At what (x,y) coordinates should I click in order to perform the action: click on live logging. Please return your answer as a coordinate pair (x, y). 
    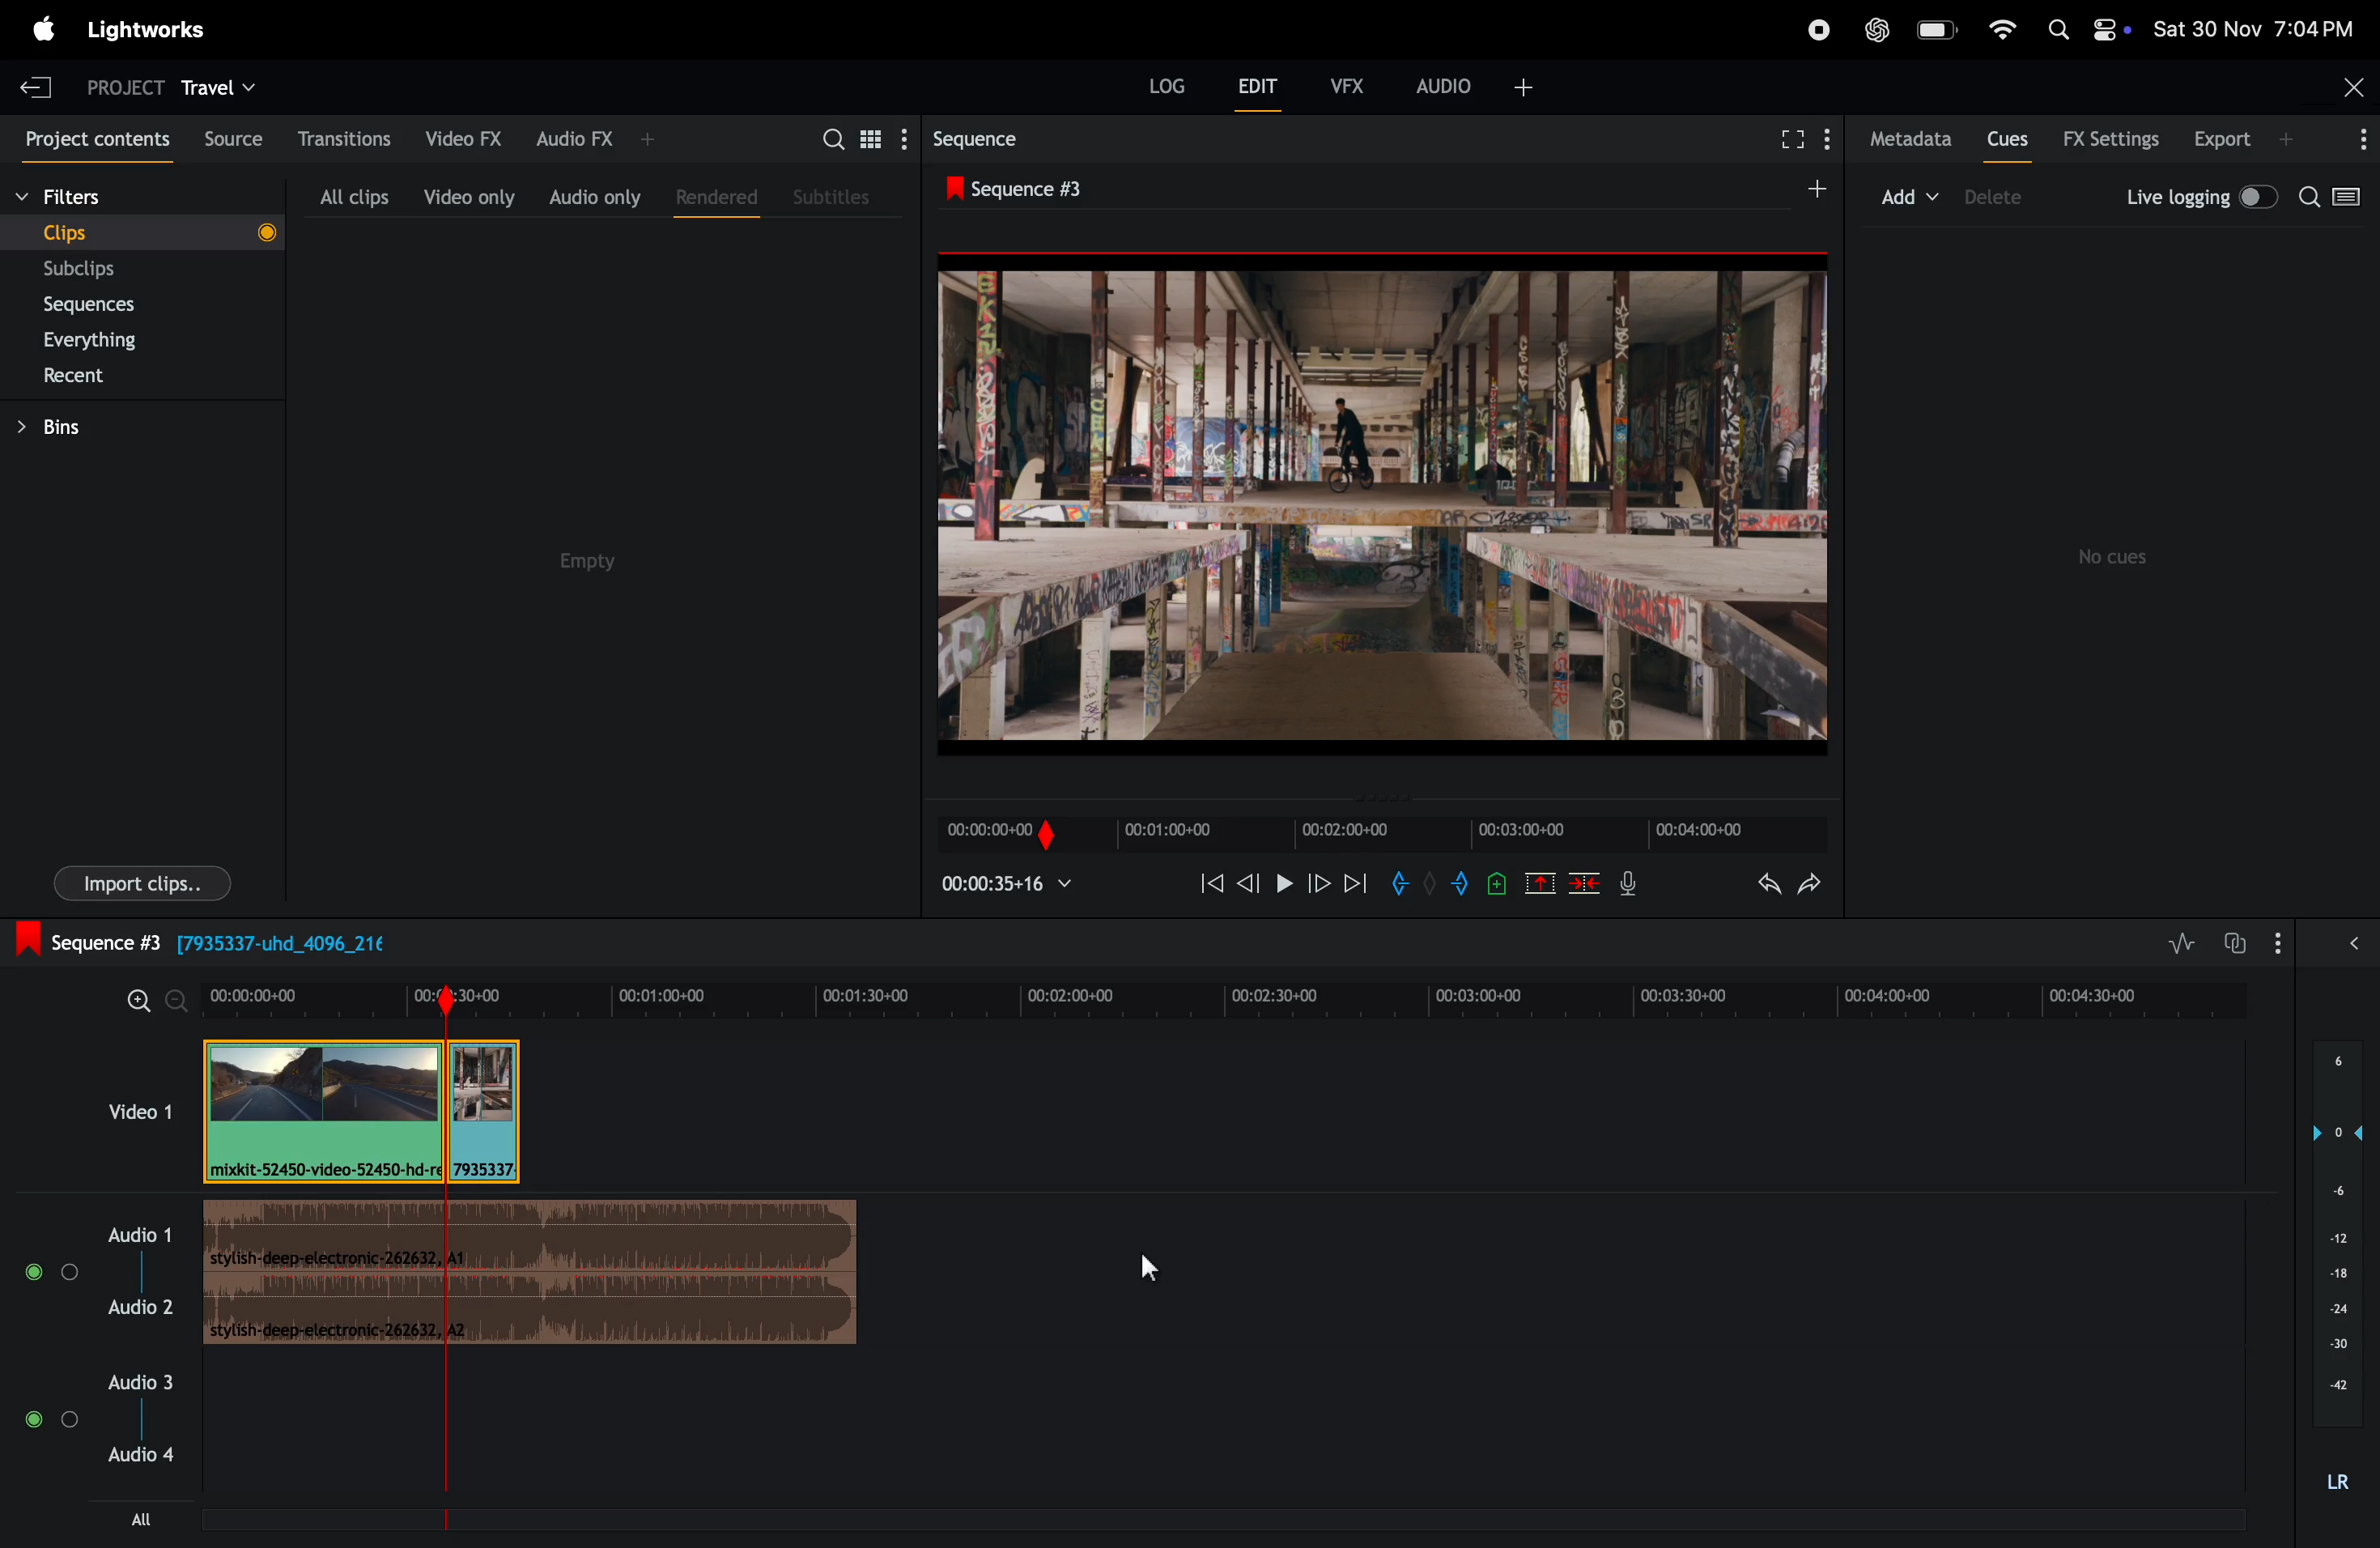
    Looking at the image, I should click on (2198, 198).